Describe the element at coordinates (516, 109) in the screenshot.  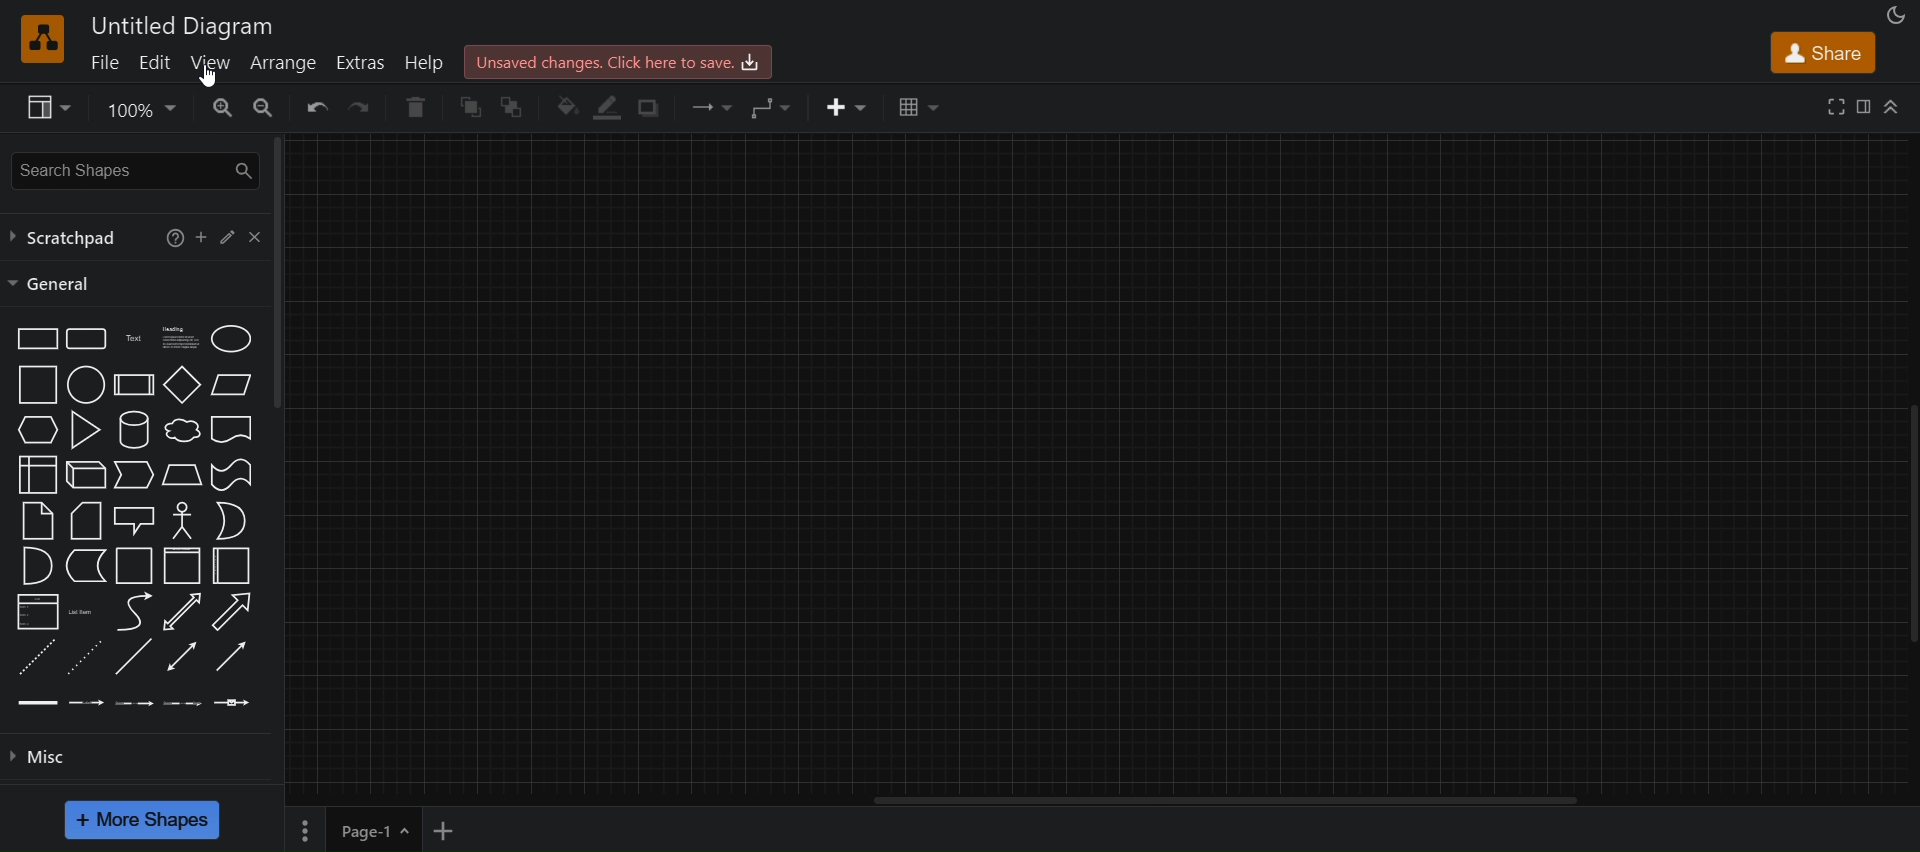
I see `to back` at that location.